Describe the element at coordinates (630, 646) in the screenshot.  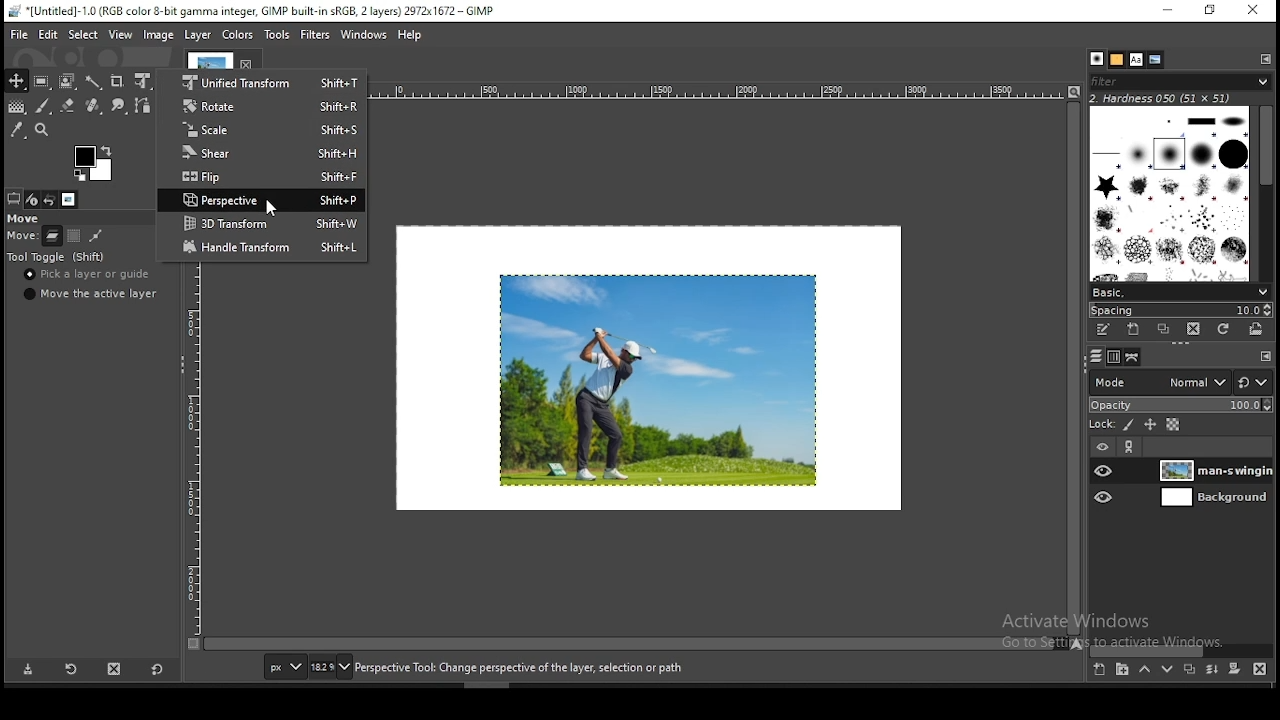
I see `scroll bar` at that location.